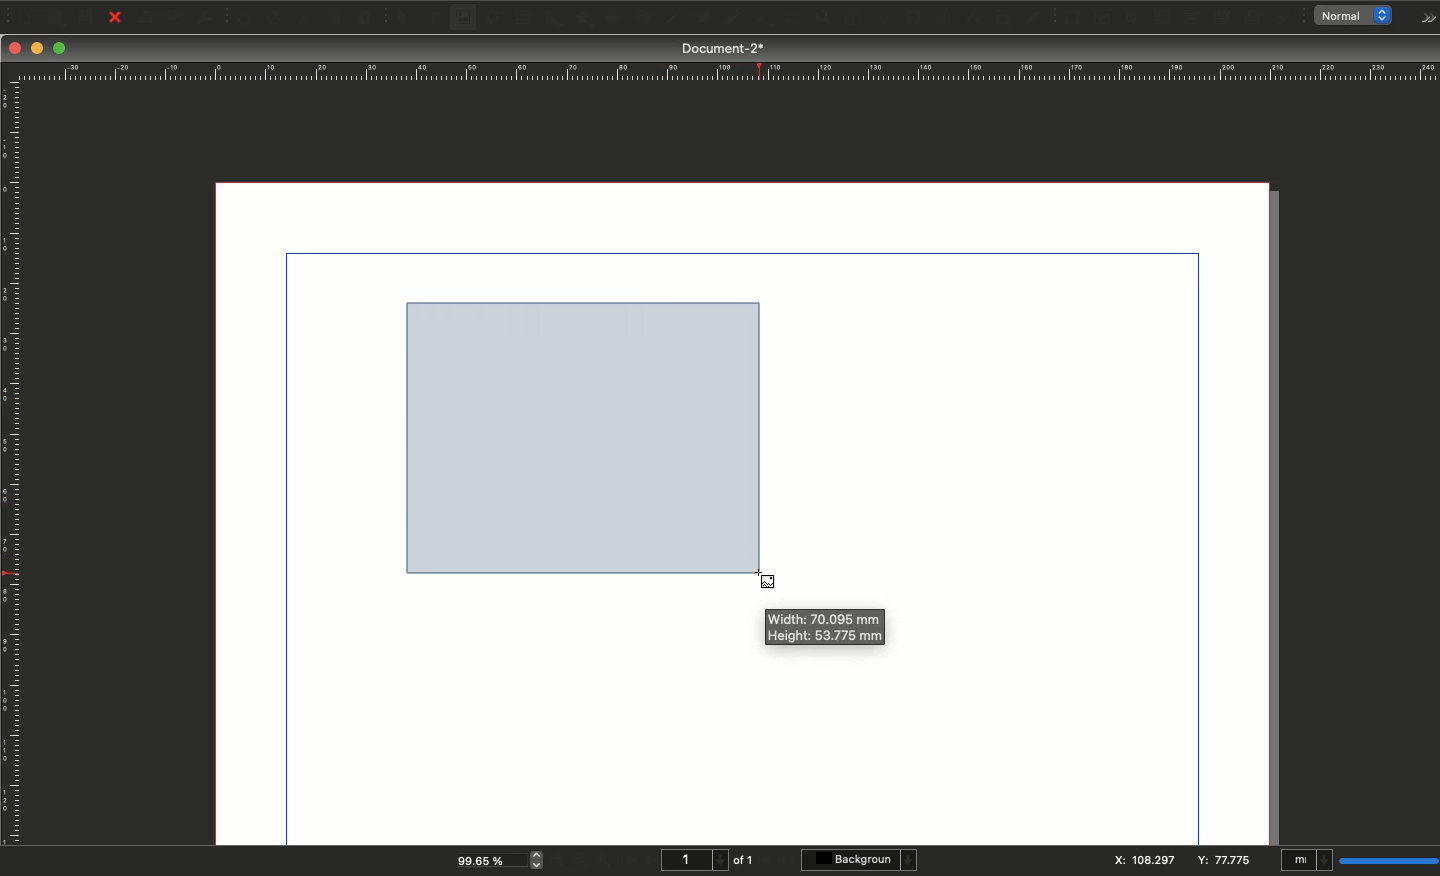 The width and height of the screenshot is (1440, 876). Describe the element at coordinates (244, 18) in the screenshot. I see `Undo` at that location.